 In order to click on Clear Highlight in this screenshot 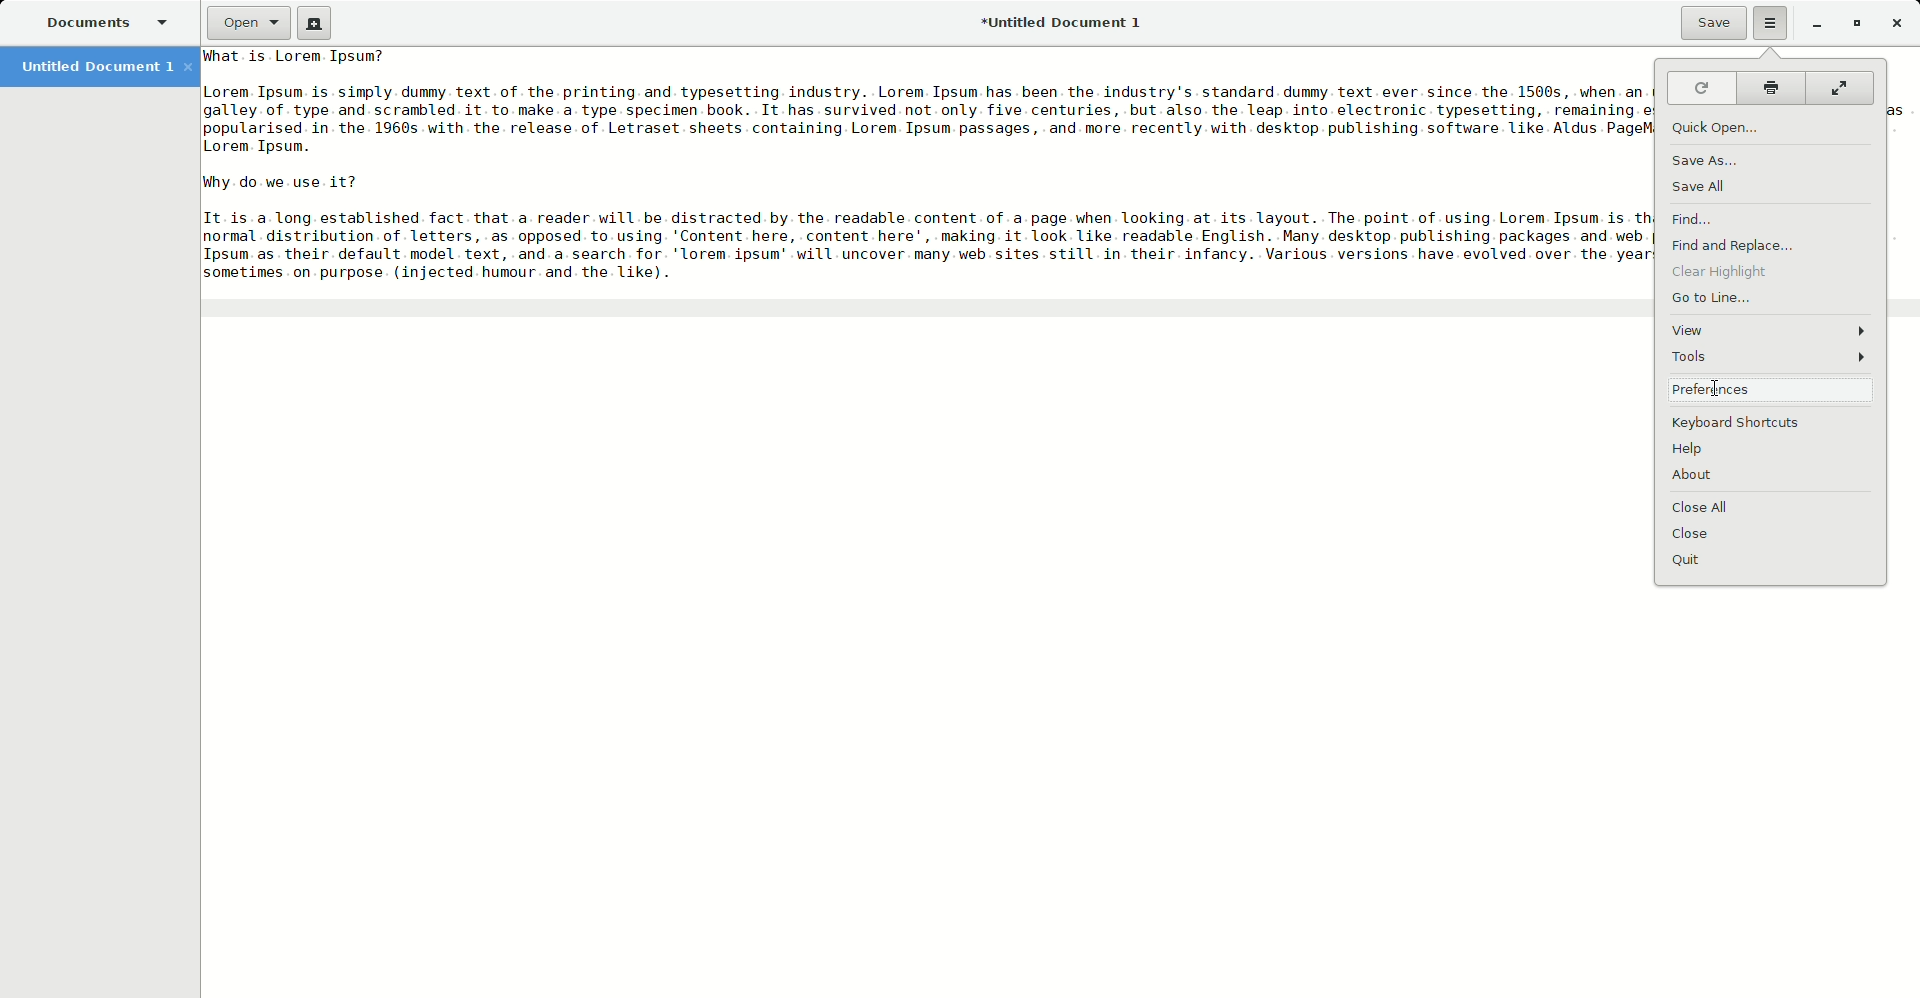, I will do `click(1725, 272)`.